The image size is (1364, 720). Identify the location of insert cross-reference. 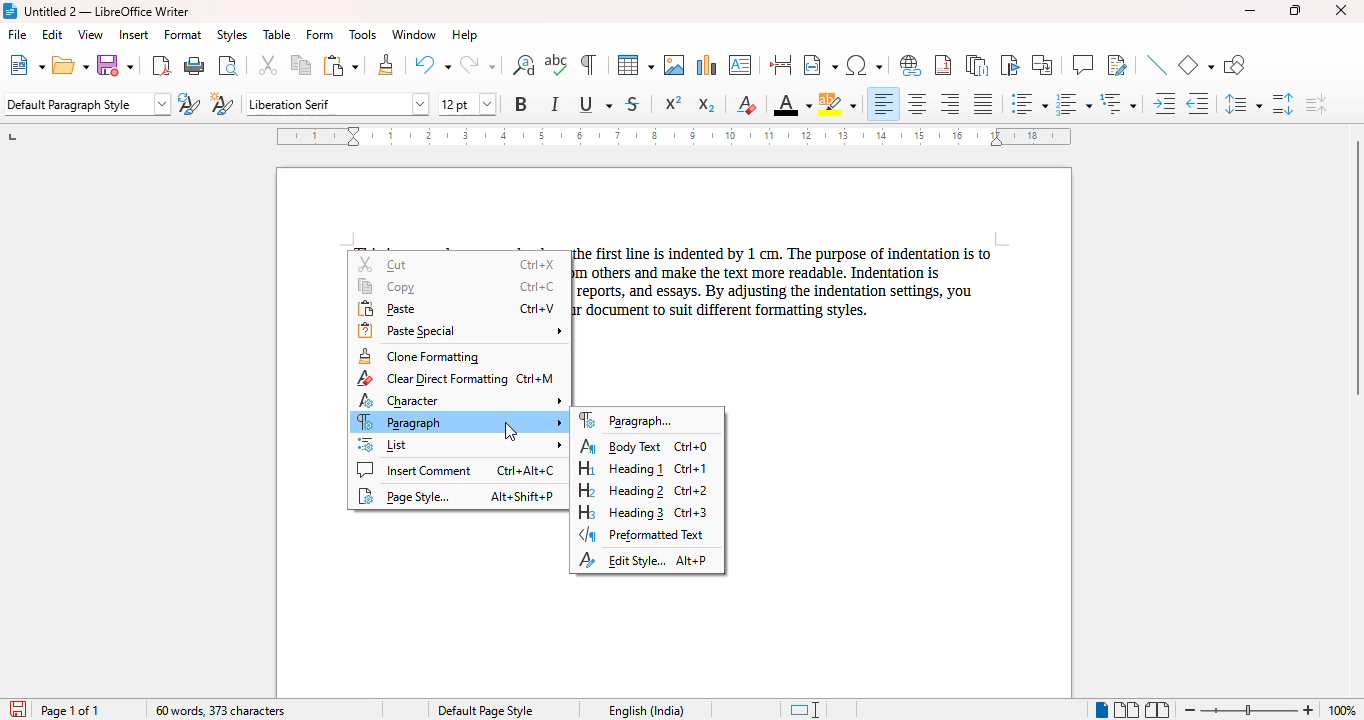
(1042, 65).